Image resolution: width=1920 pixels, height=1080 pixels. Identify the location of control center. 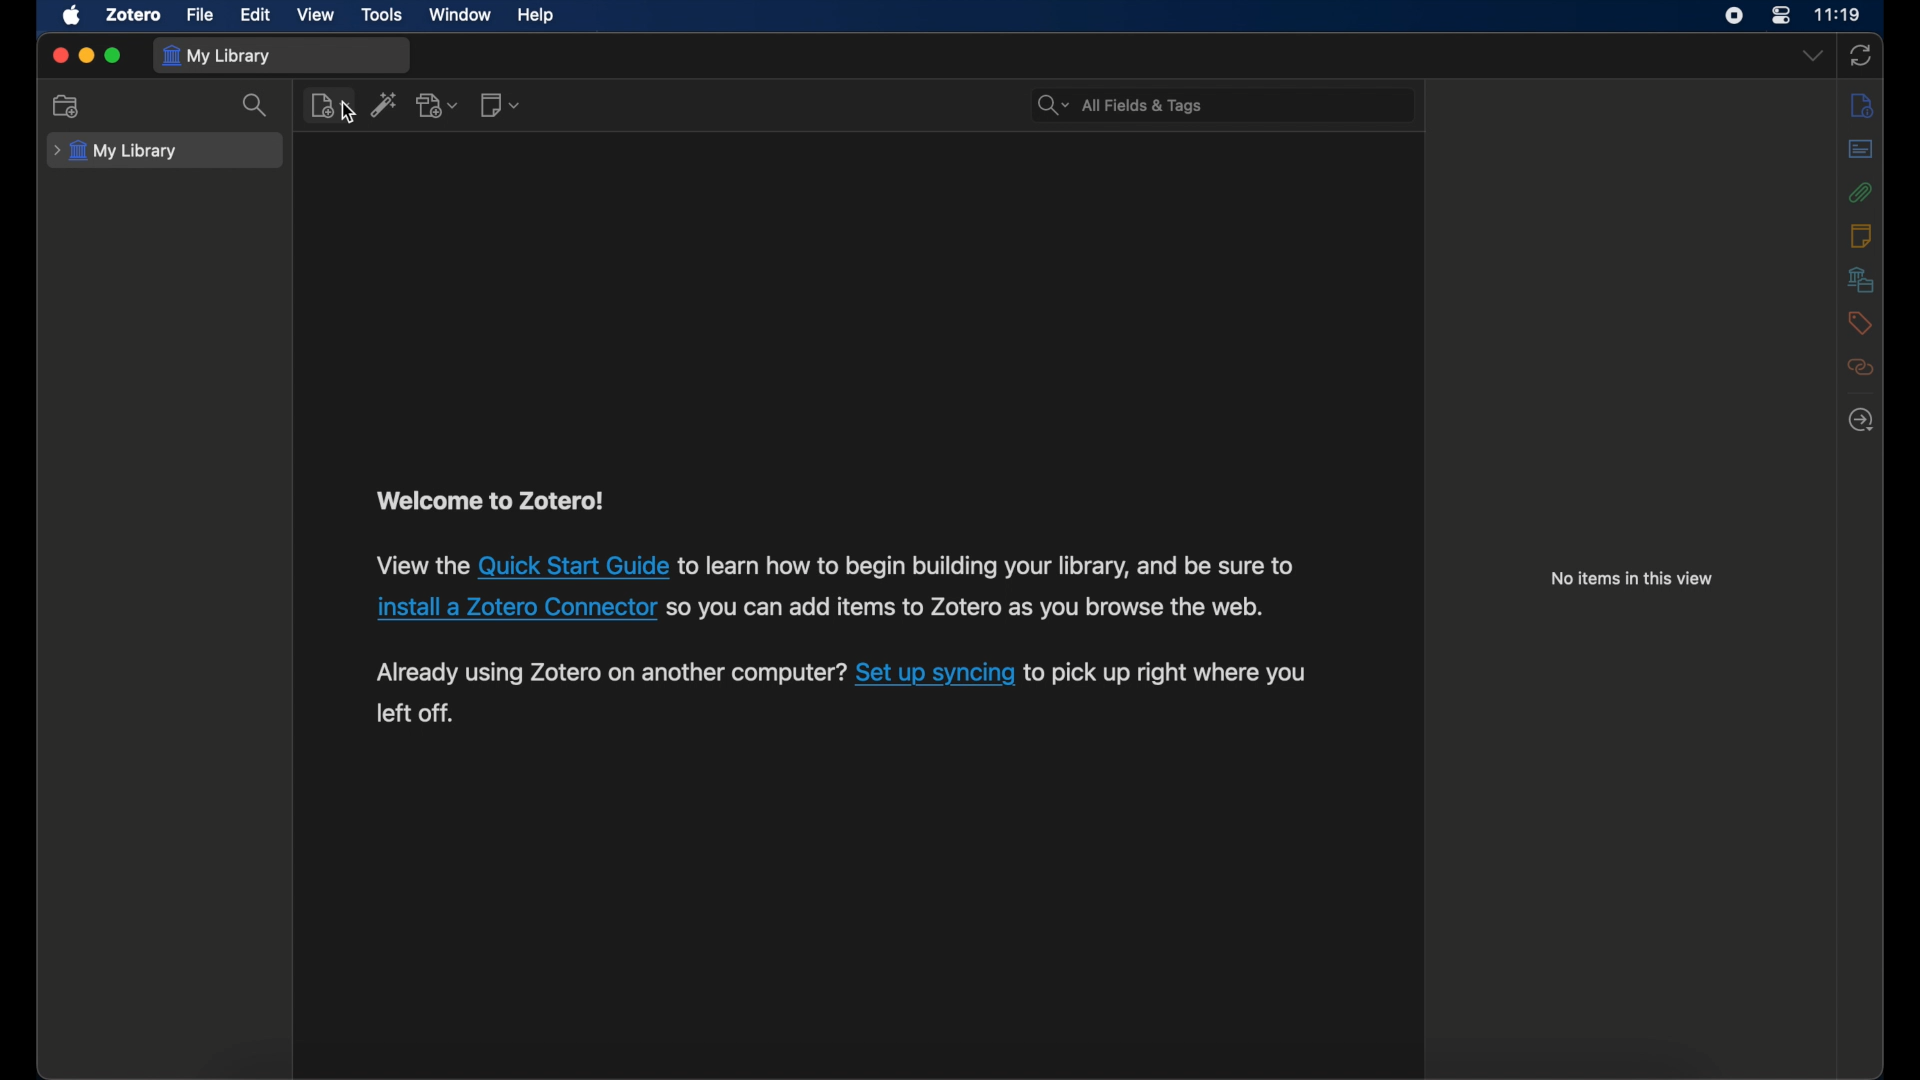
(1780, 15).